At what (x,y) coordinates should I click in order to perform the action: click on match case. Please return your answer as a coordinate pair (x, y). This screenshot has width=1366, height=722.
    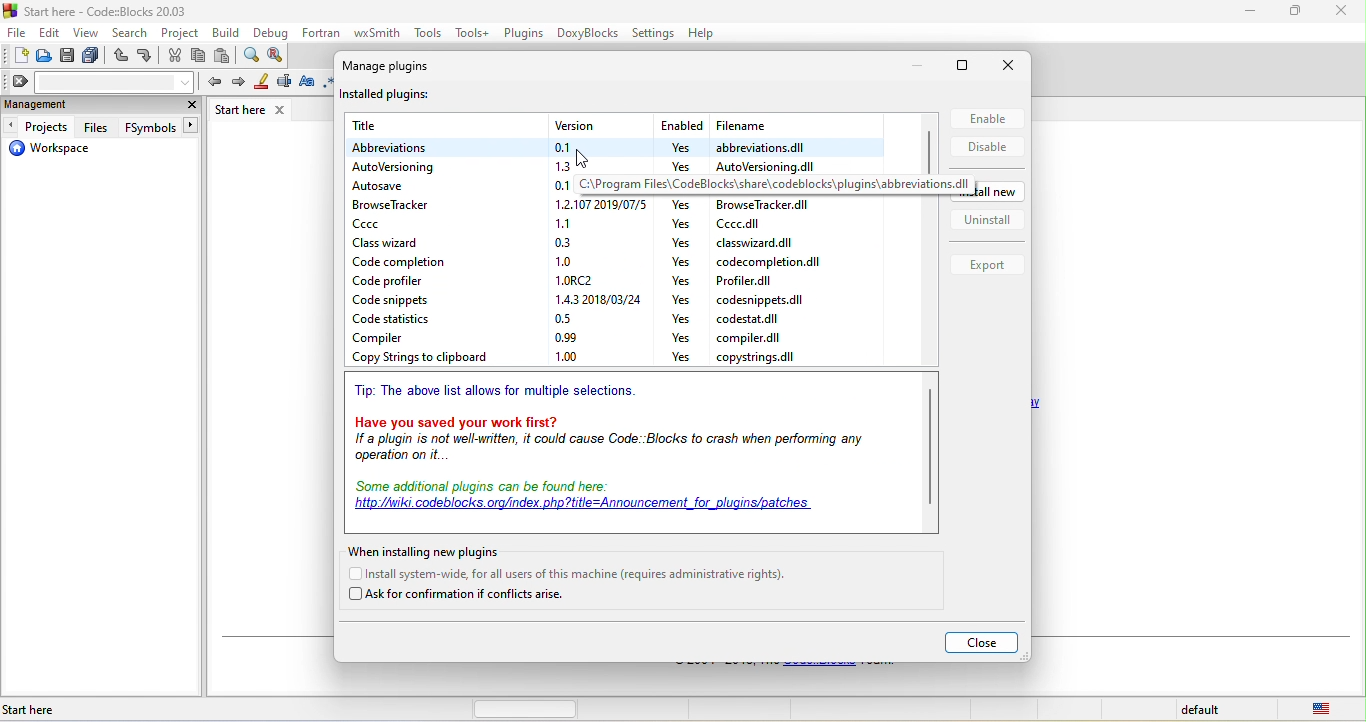
    Looking at the image, I should click on (307, 83).